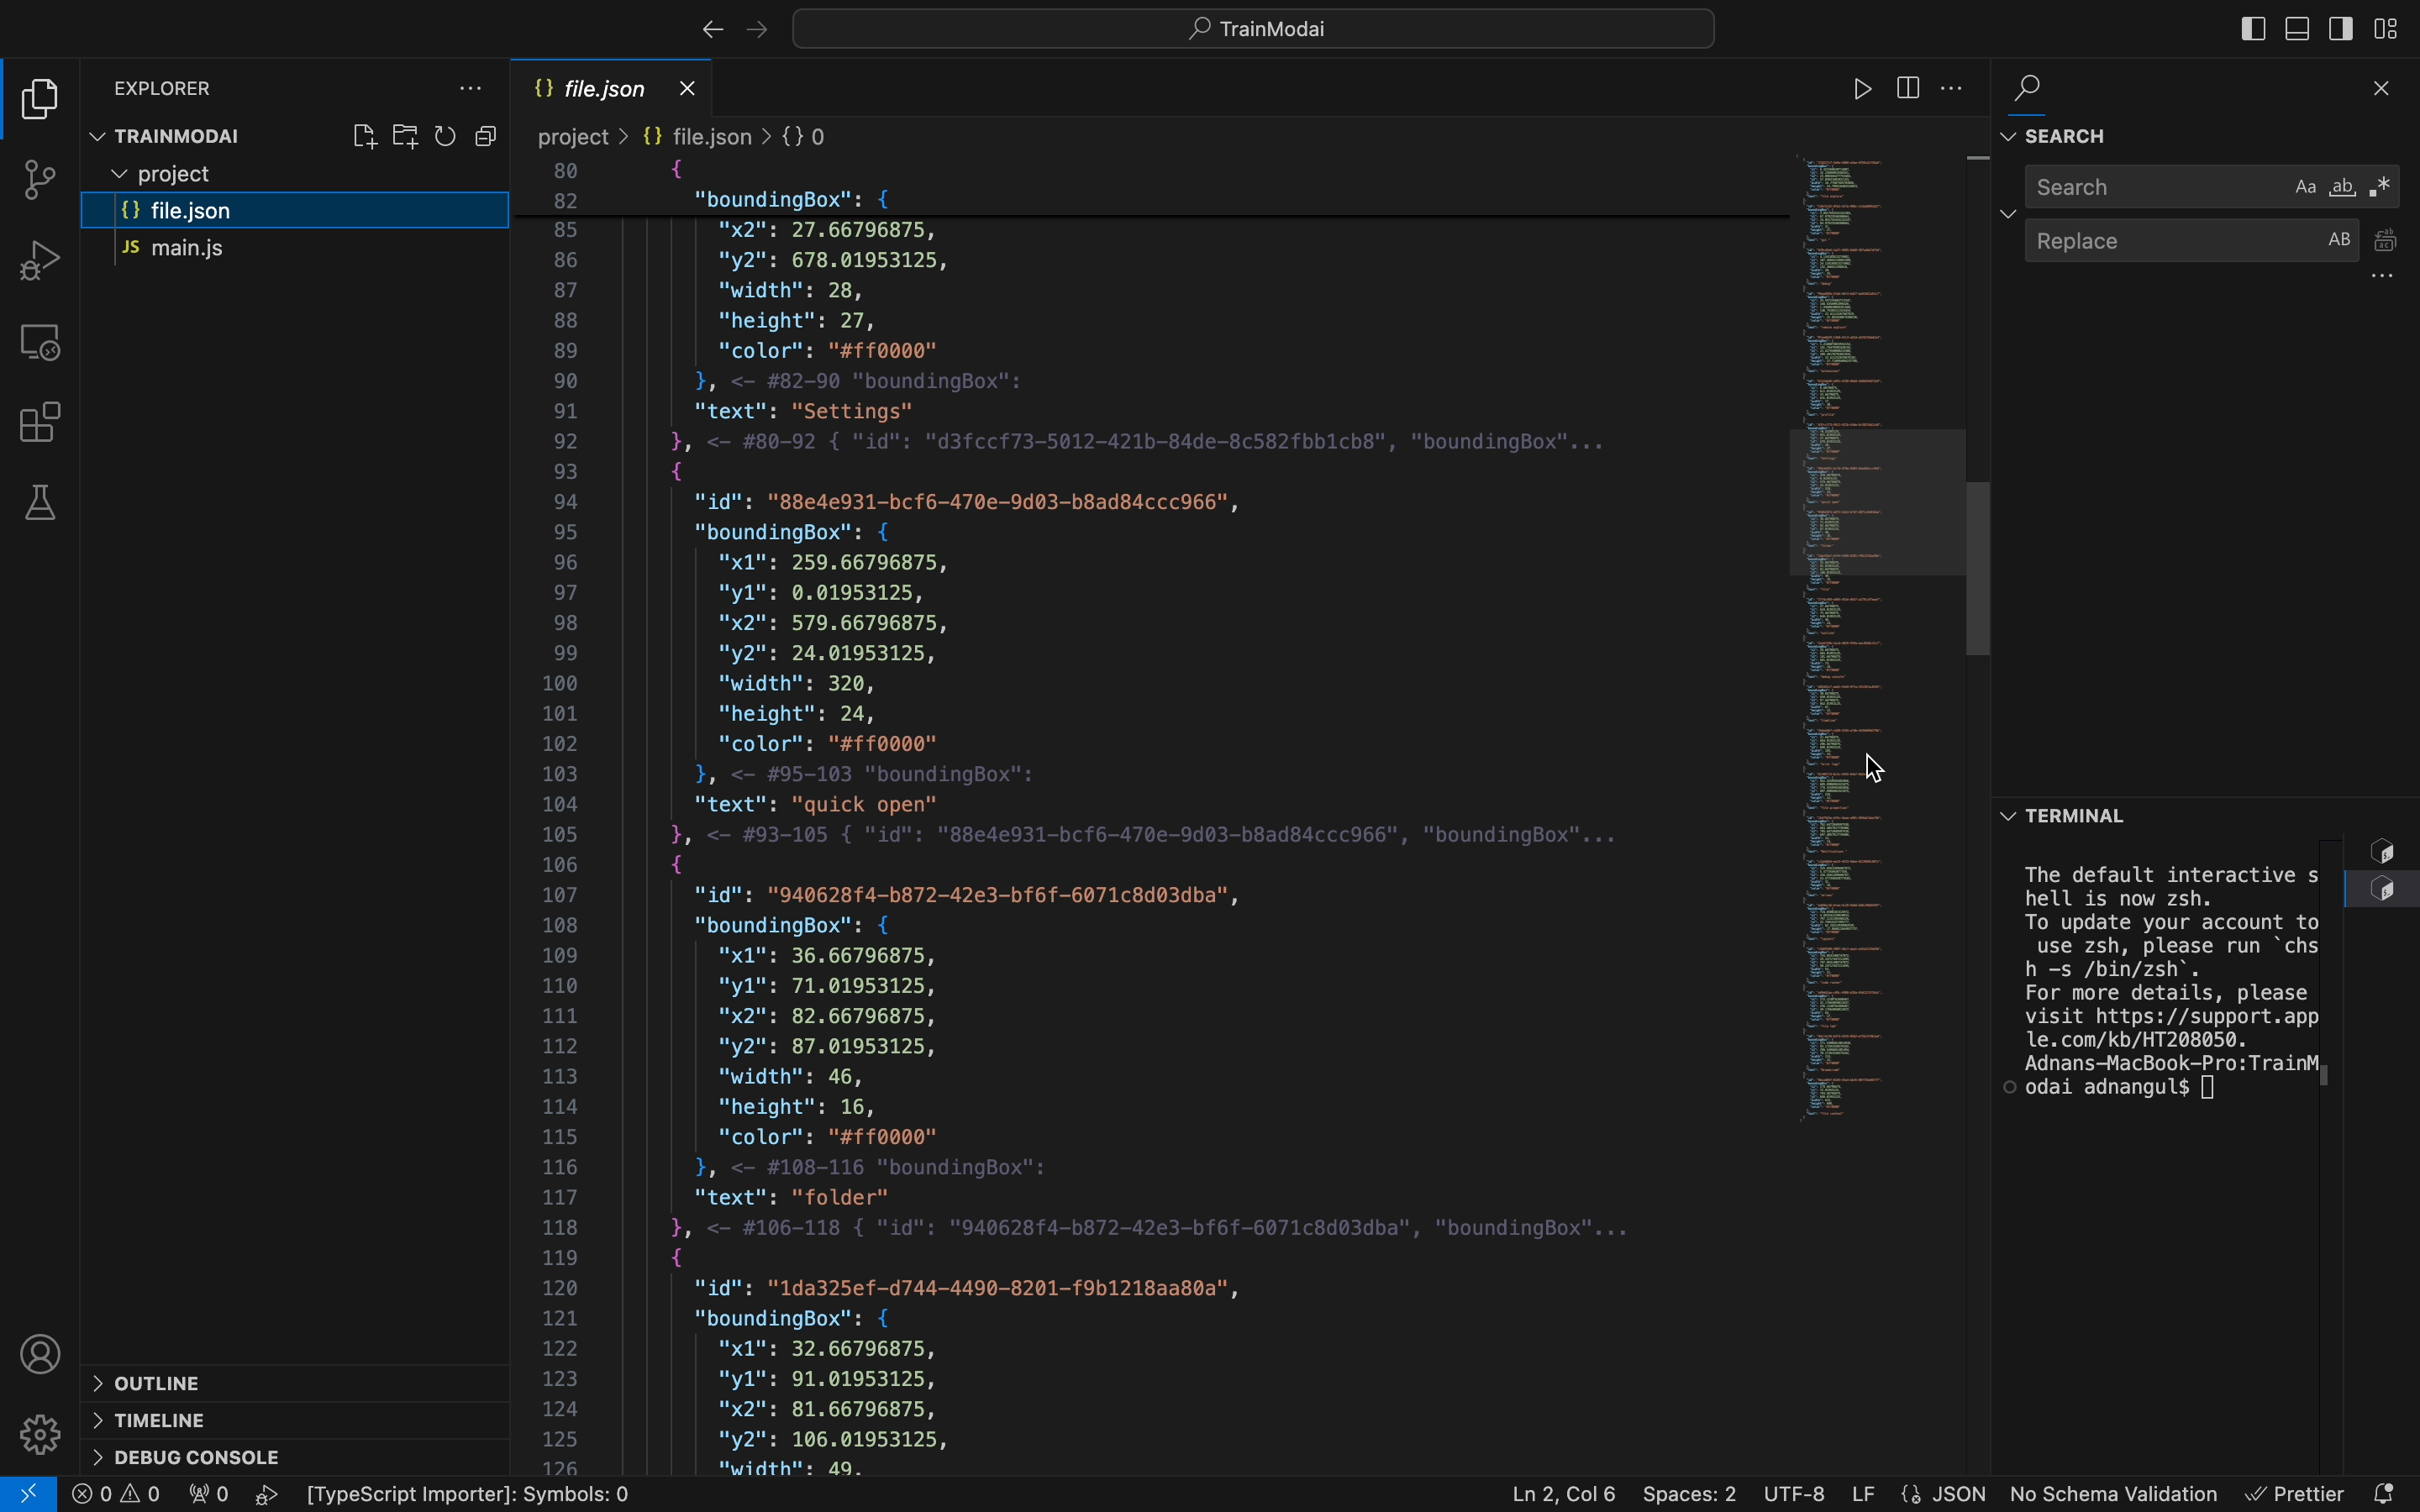  What do you see at coordinates (698, 136) in the screenshot?
I see `Breadcrumb` at bounding box center [698, 136].